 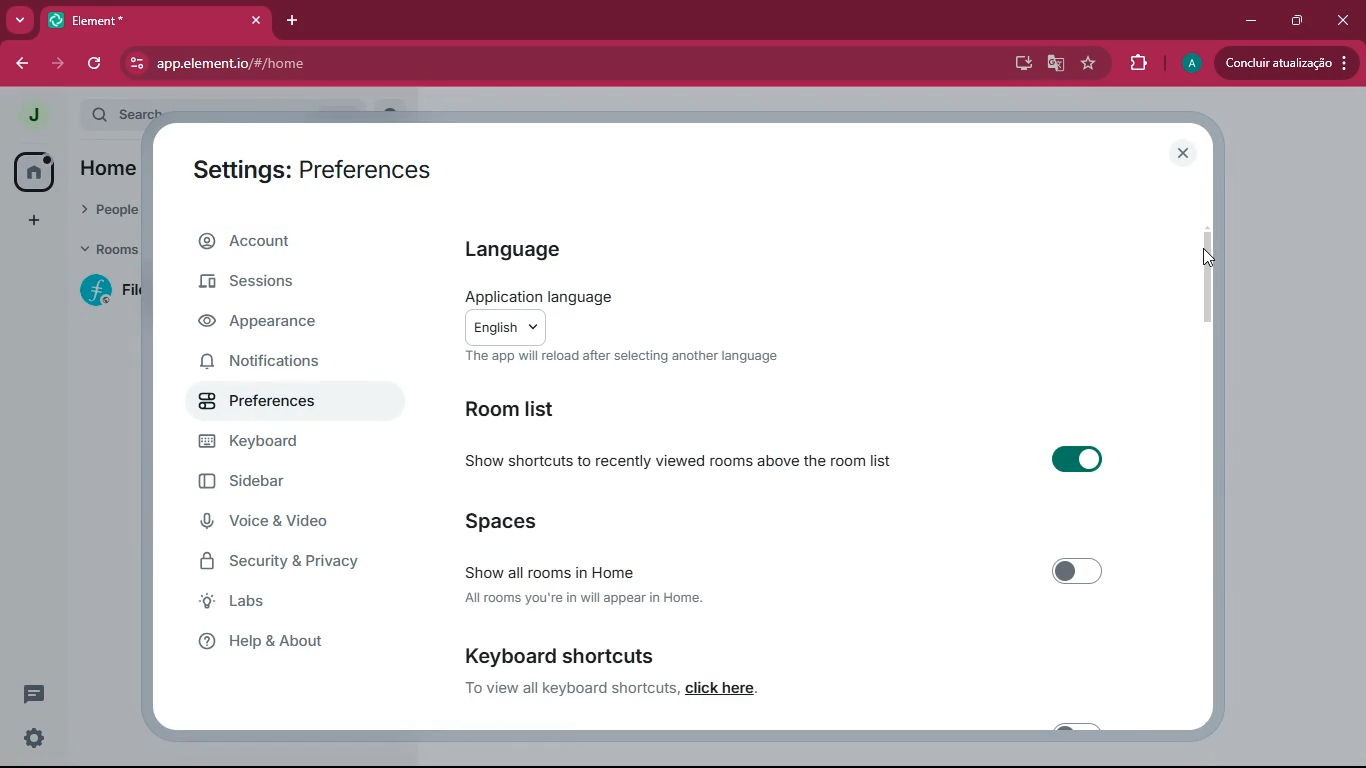 I want to click on language, so click(x=553, y=247).